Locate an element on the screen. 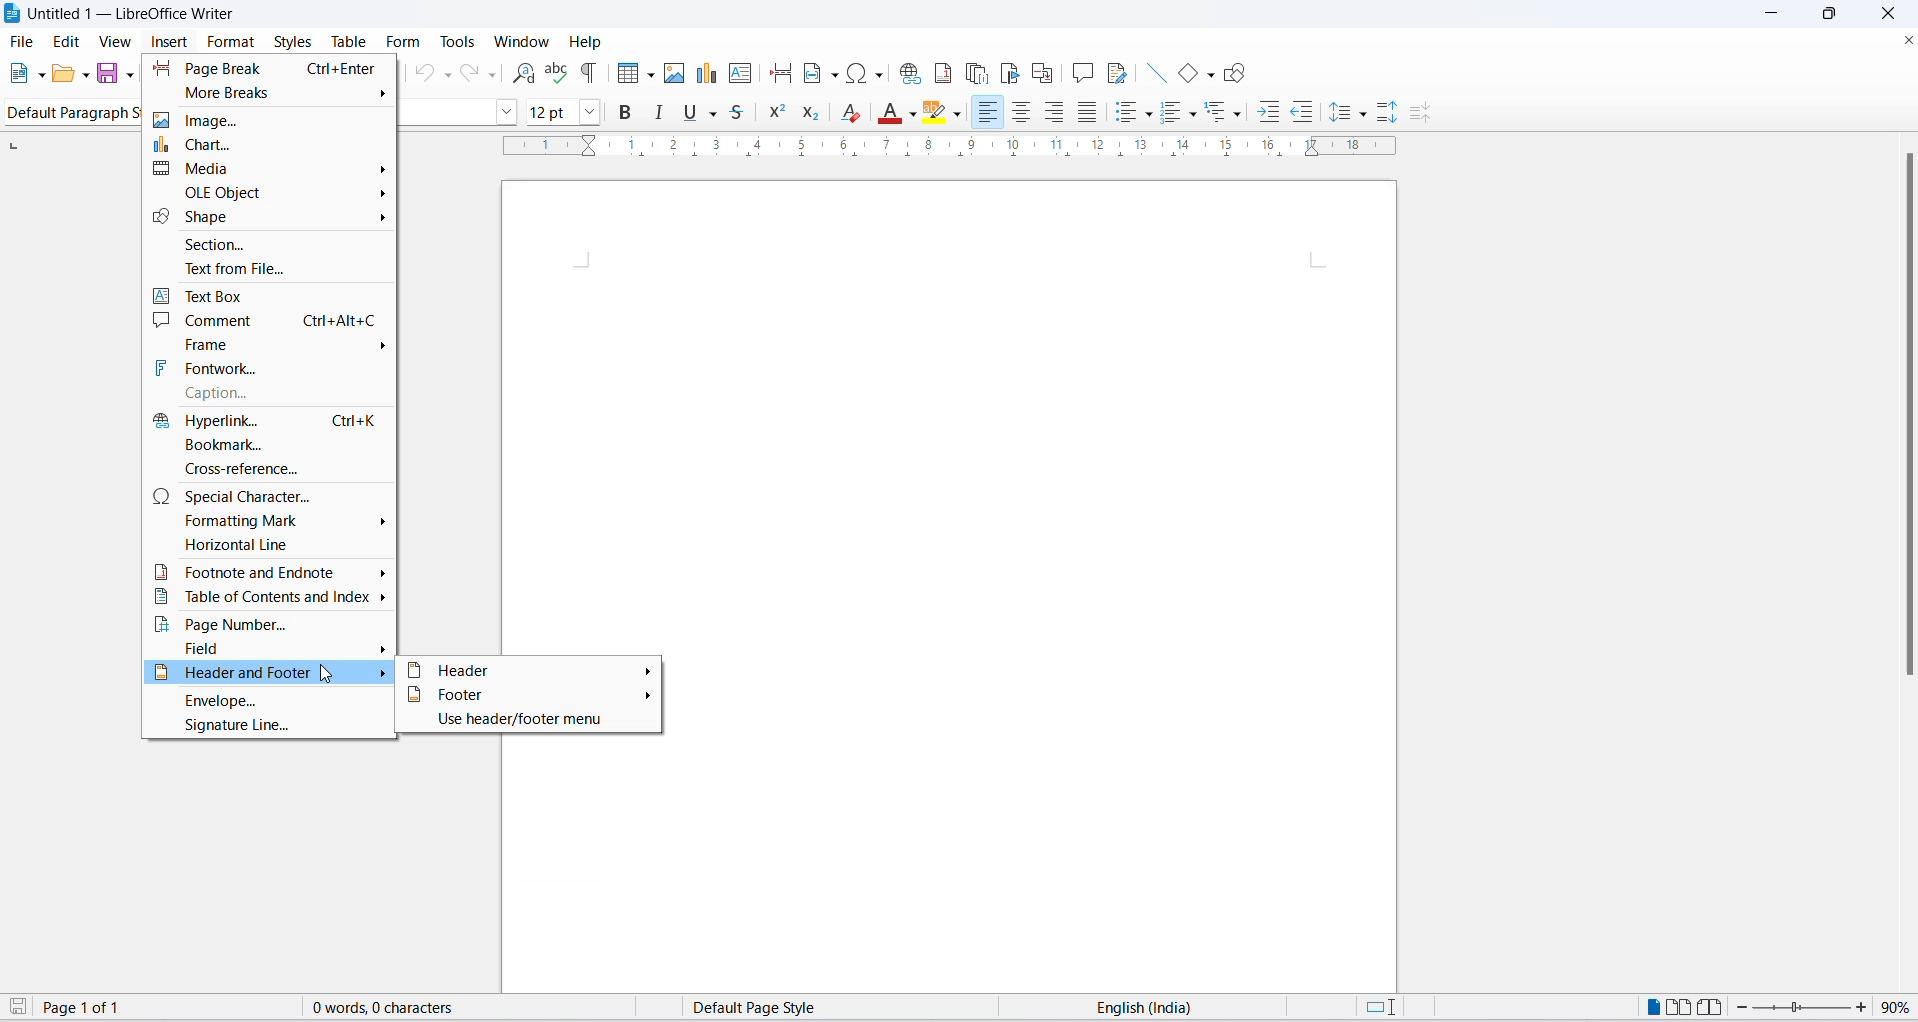 The image size is (1918, 1022). open options is located at coordinates (87, 74).